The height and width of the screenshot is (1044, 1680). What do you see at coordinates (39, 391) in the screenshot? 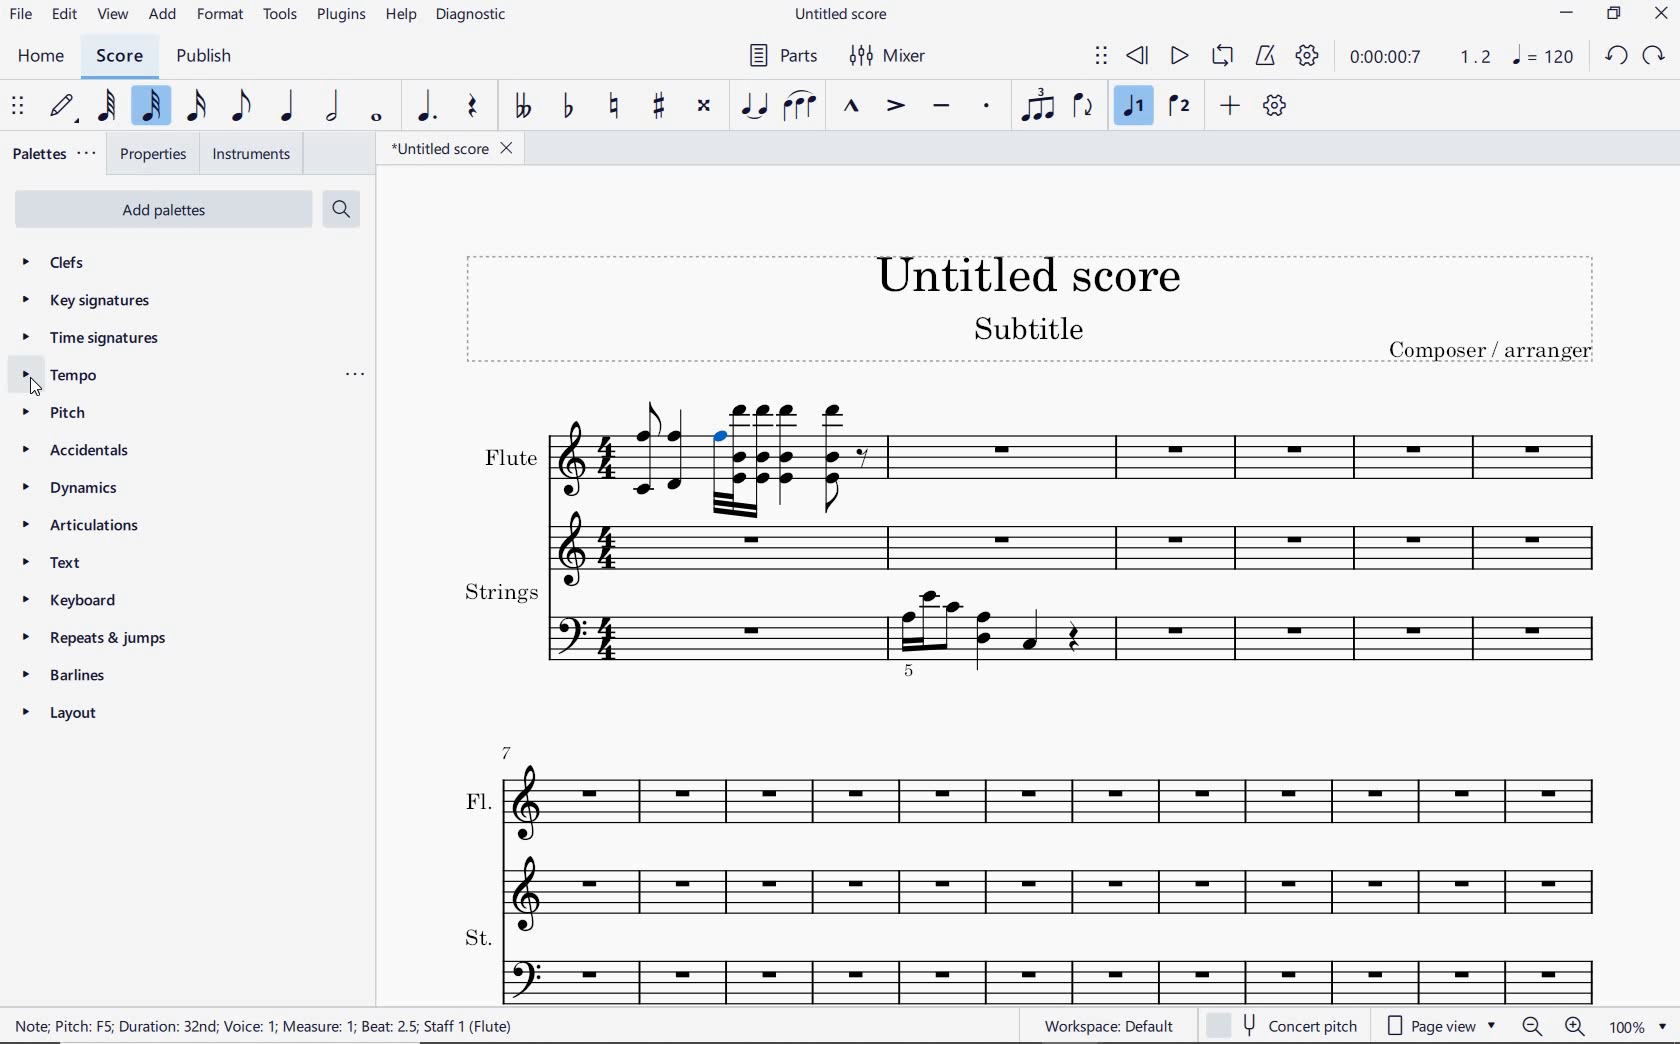
I see `cursor` at bounding box center [39, 391].